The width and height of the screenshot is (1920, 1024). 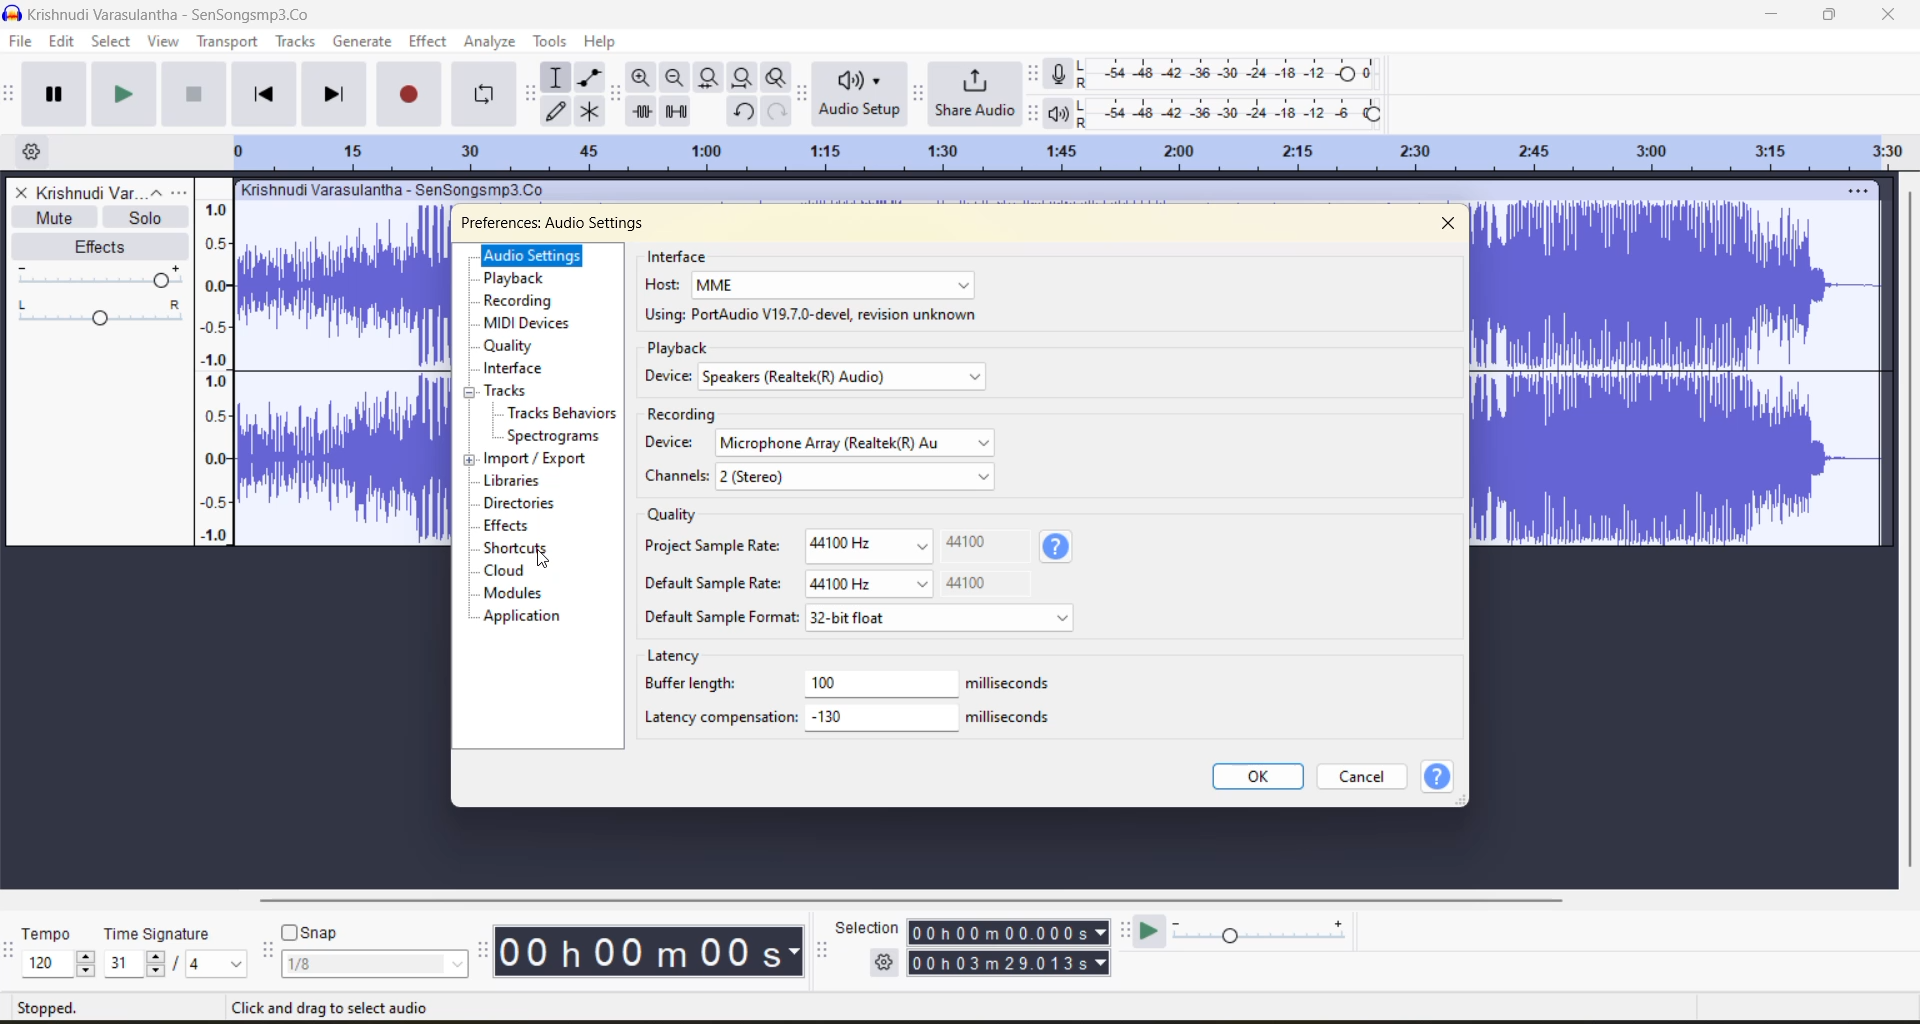 What do you see at coordinates (65, 44) in the screenshot?
I see `edit` at bounding box center [65, 44].